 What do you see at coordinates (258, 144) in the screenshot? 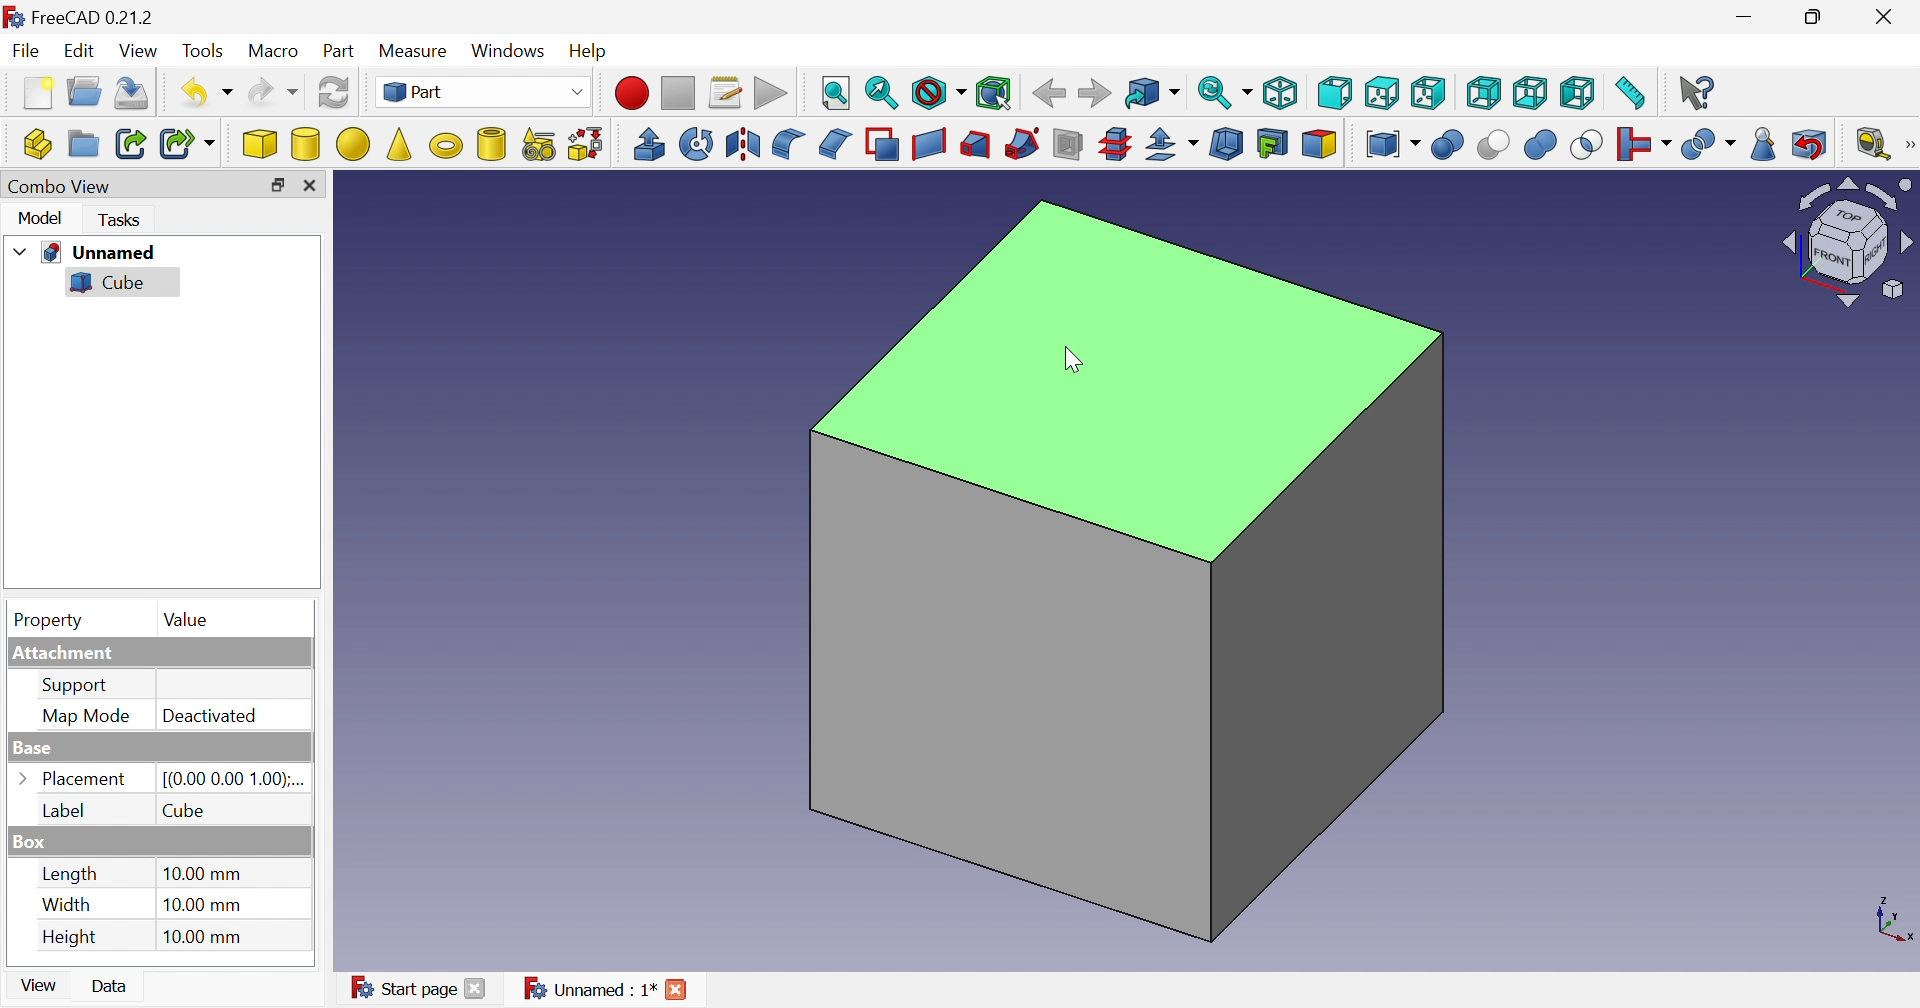
I see `Cube` at bounding box center [258, 144].